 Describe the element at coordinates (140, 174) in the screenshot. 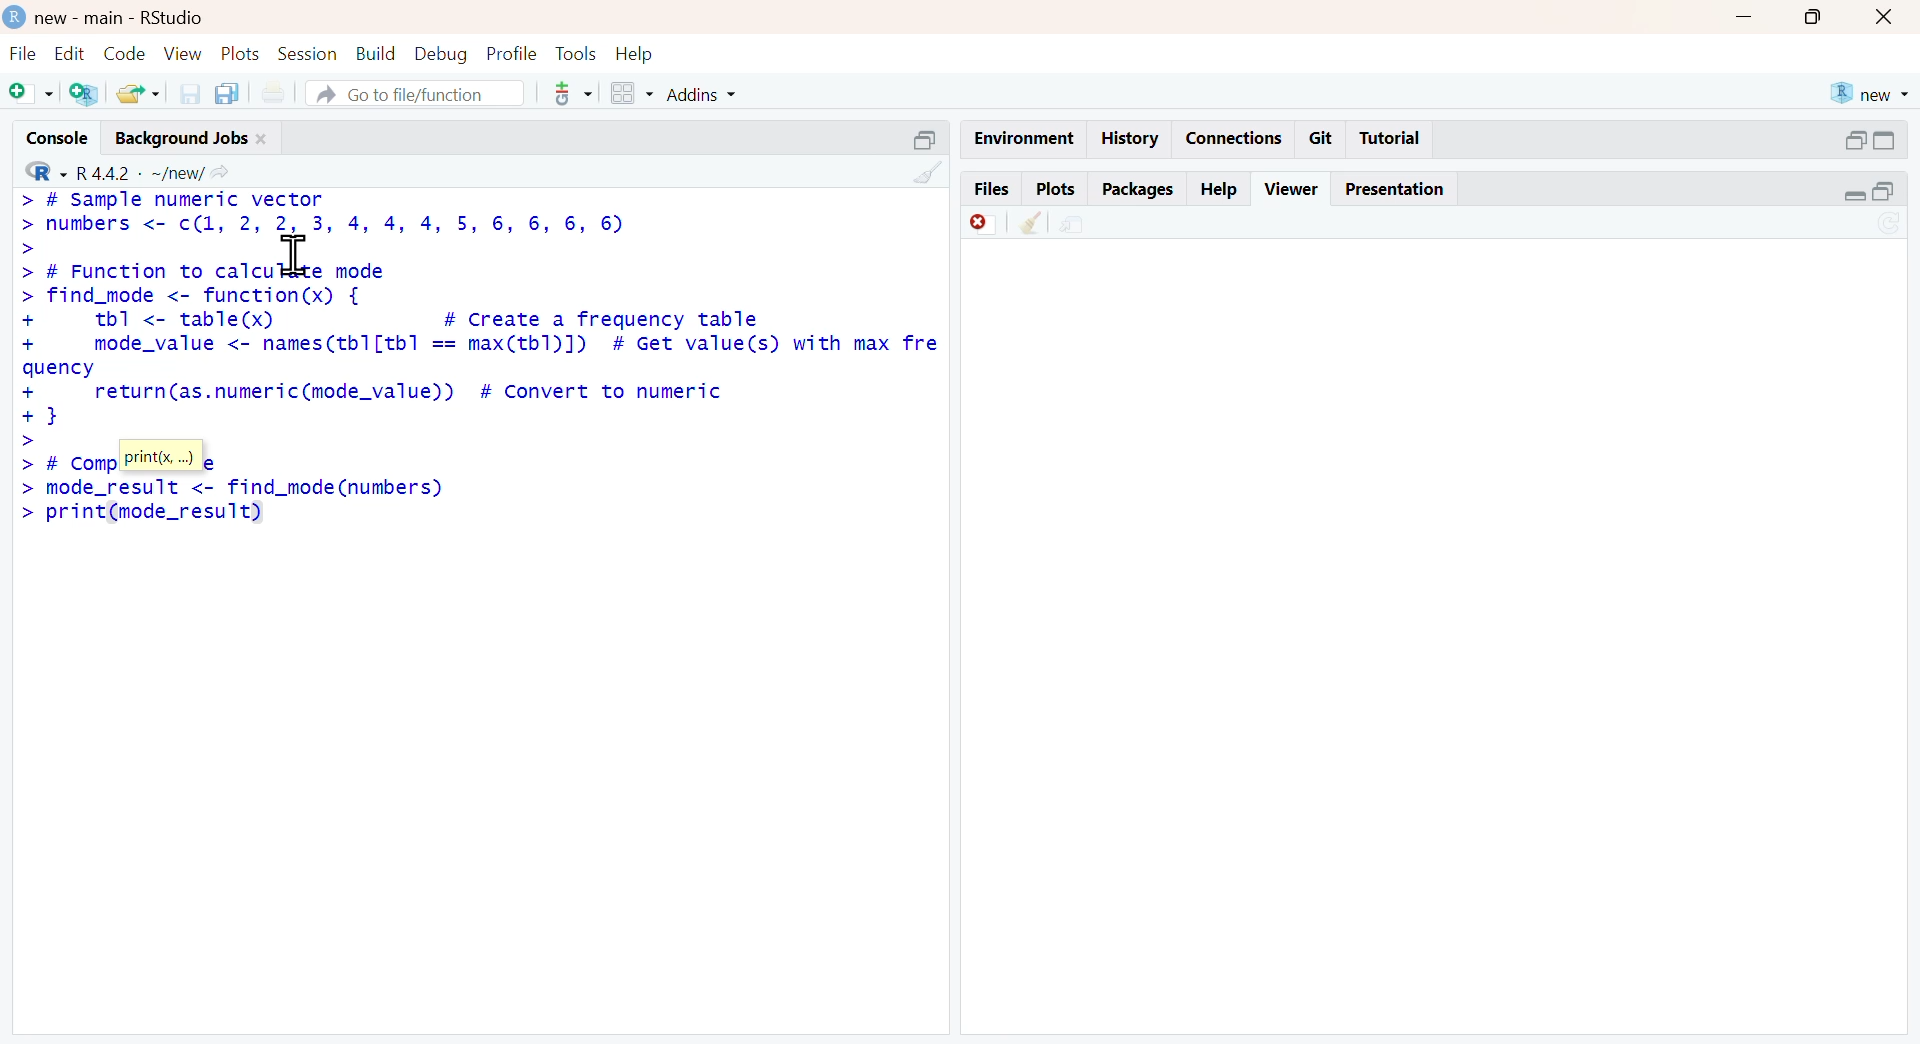

I see `R 4.4.2 ~/new/` at that location.